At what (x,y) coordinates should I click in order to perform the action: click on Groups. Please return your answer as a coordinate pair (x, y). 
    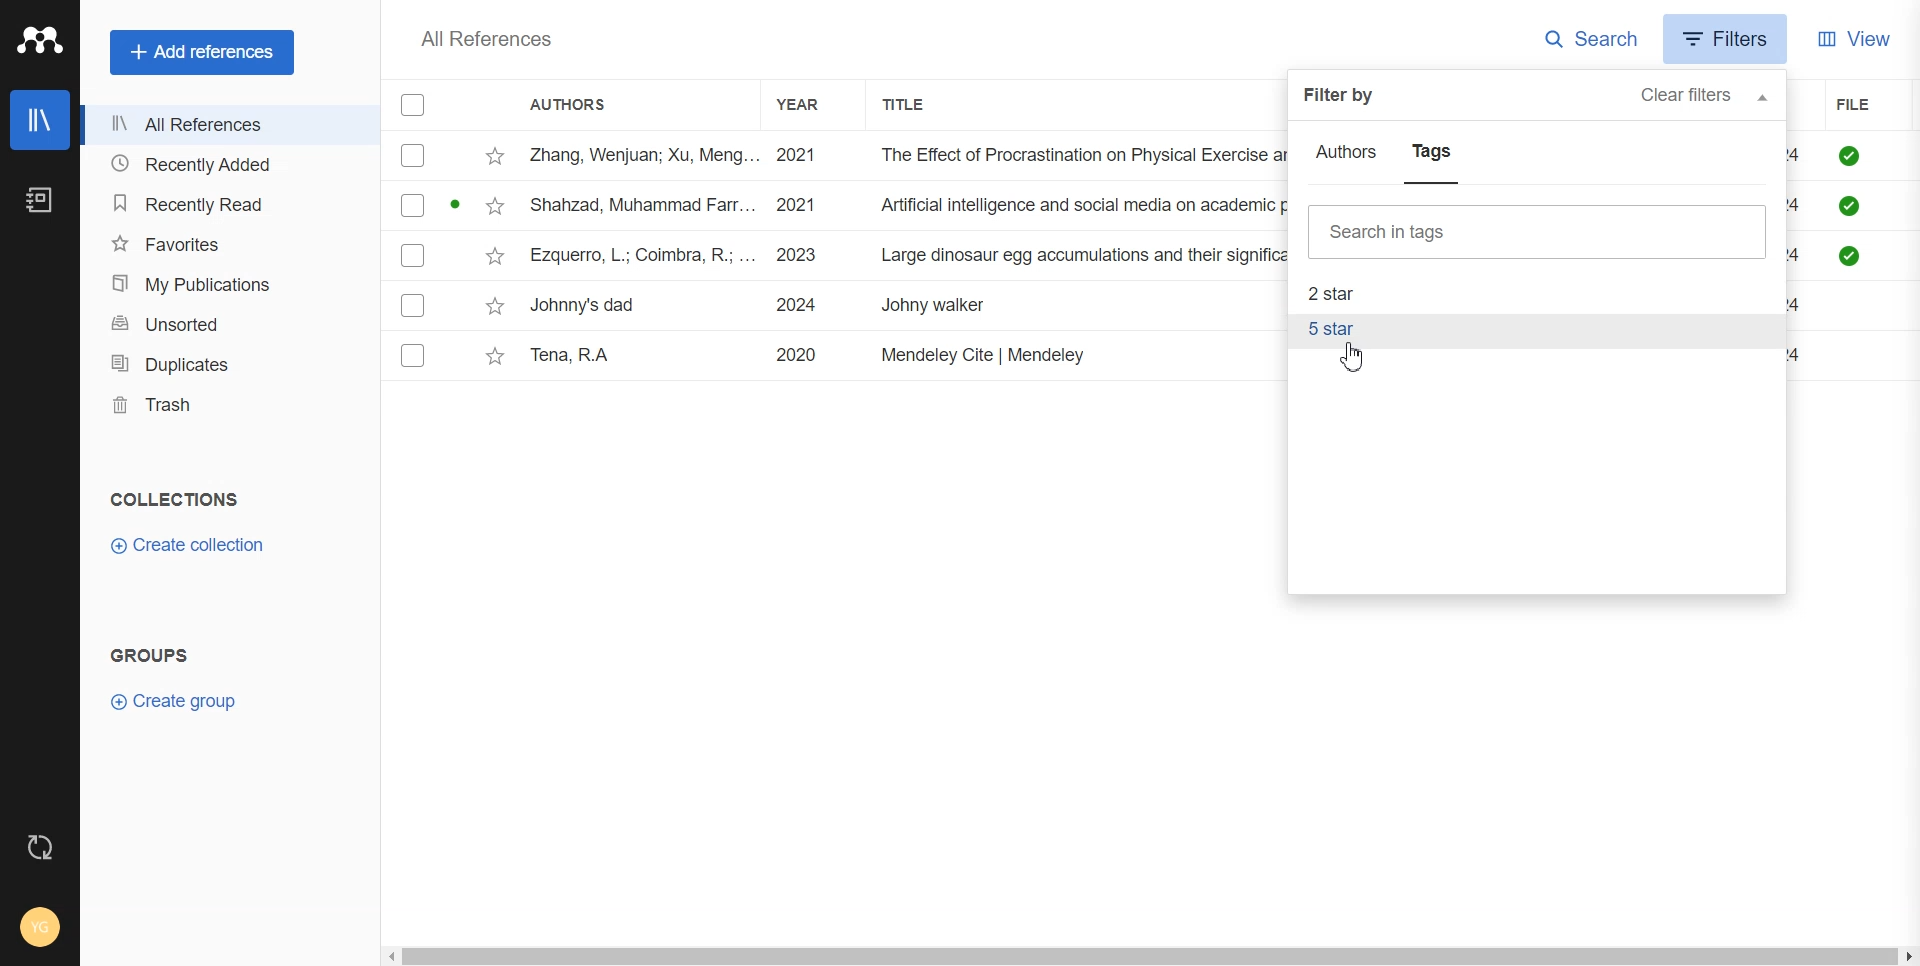
    Looking at the image, I should click on (150, 654).